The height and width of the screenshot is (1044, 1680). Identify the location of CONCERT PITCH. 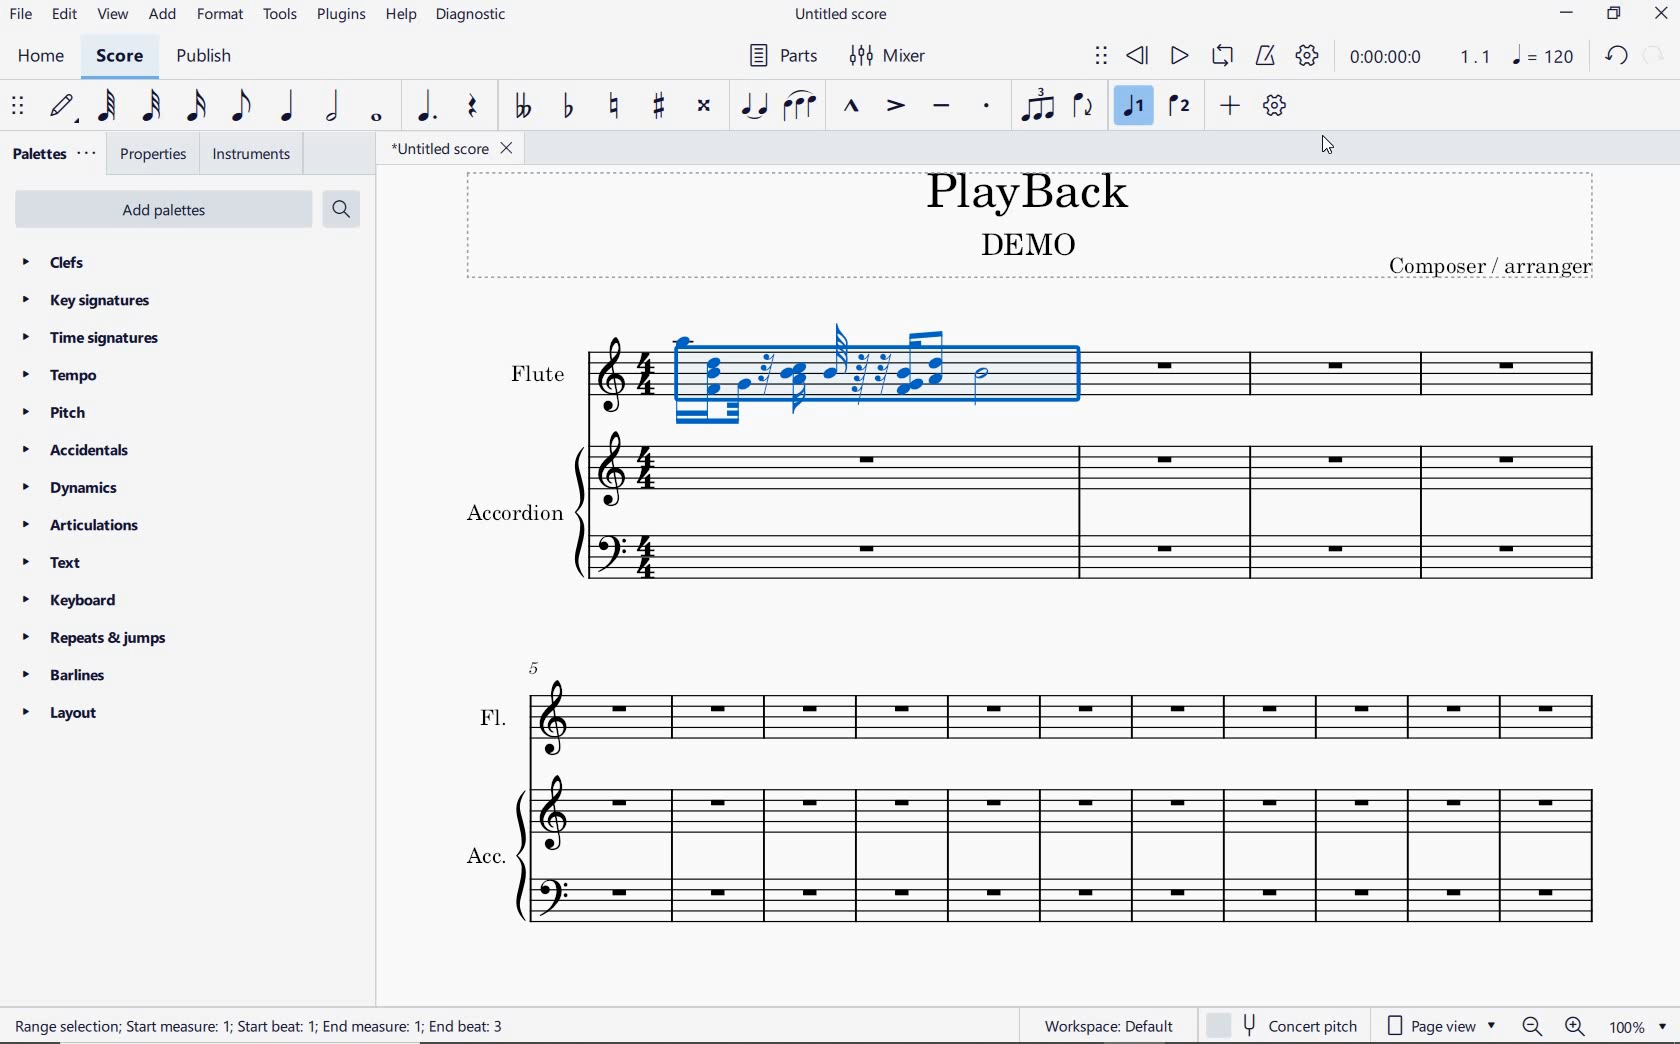
(1284, 1025).